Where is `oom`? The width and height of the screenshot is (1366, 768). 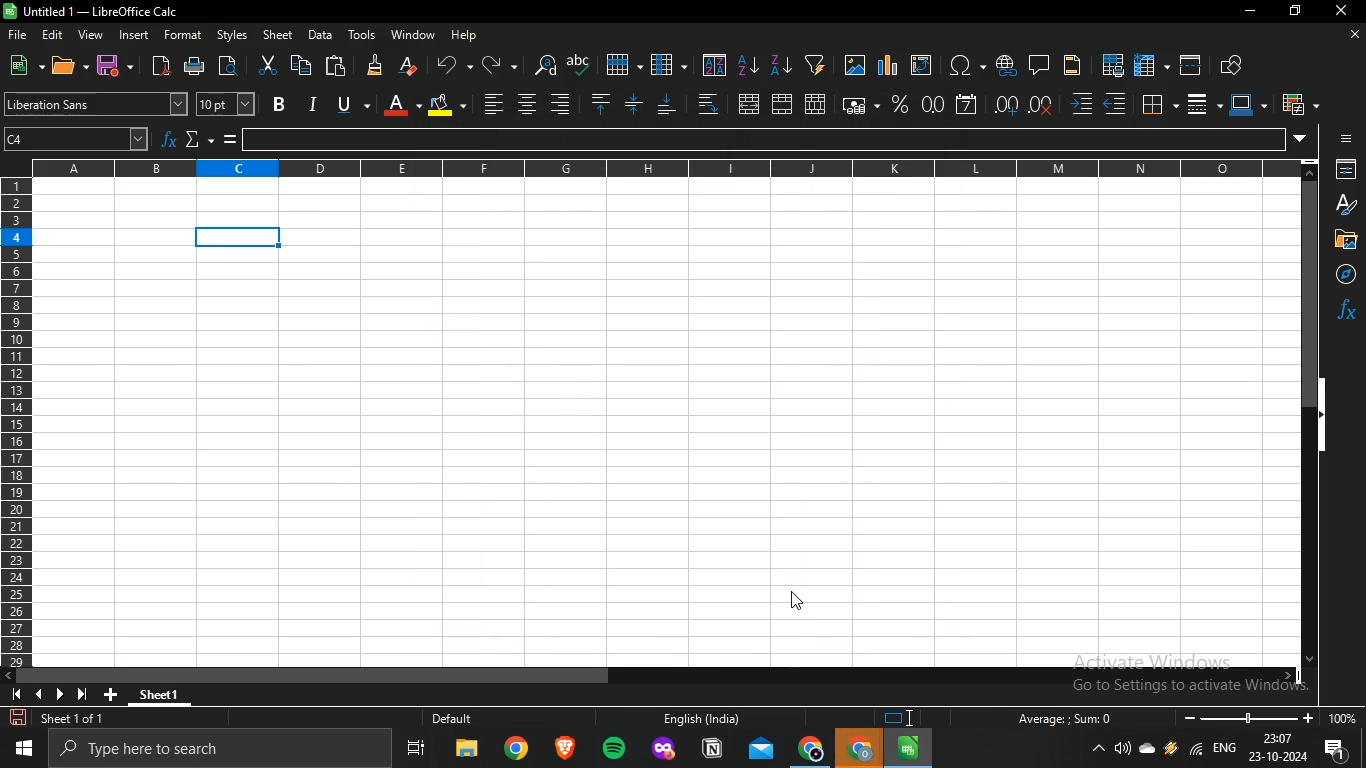 oom is located at coordinates (1268, 716).